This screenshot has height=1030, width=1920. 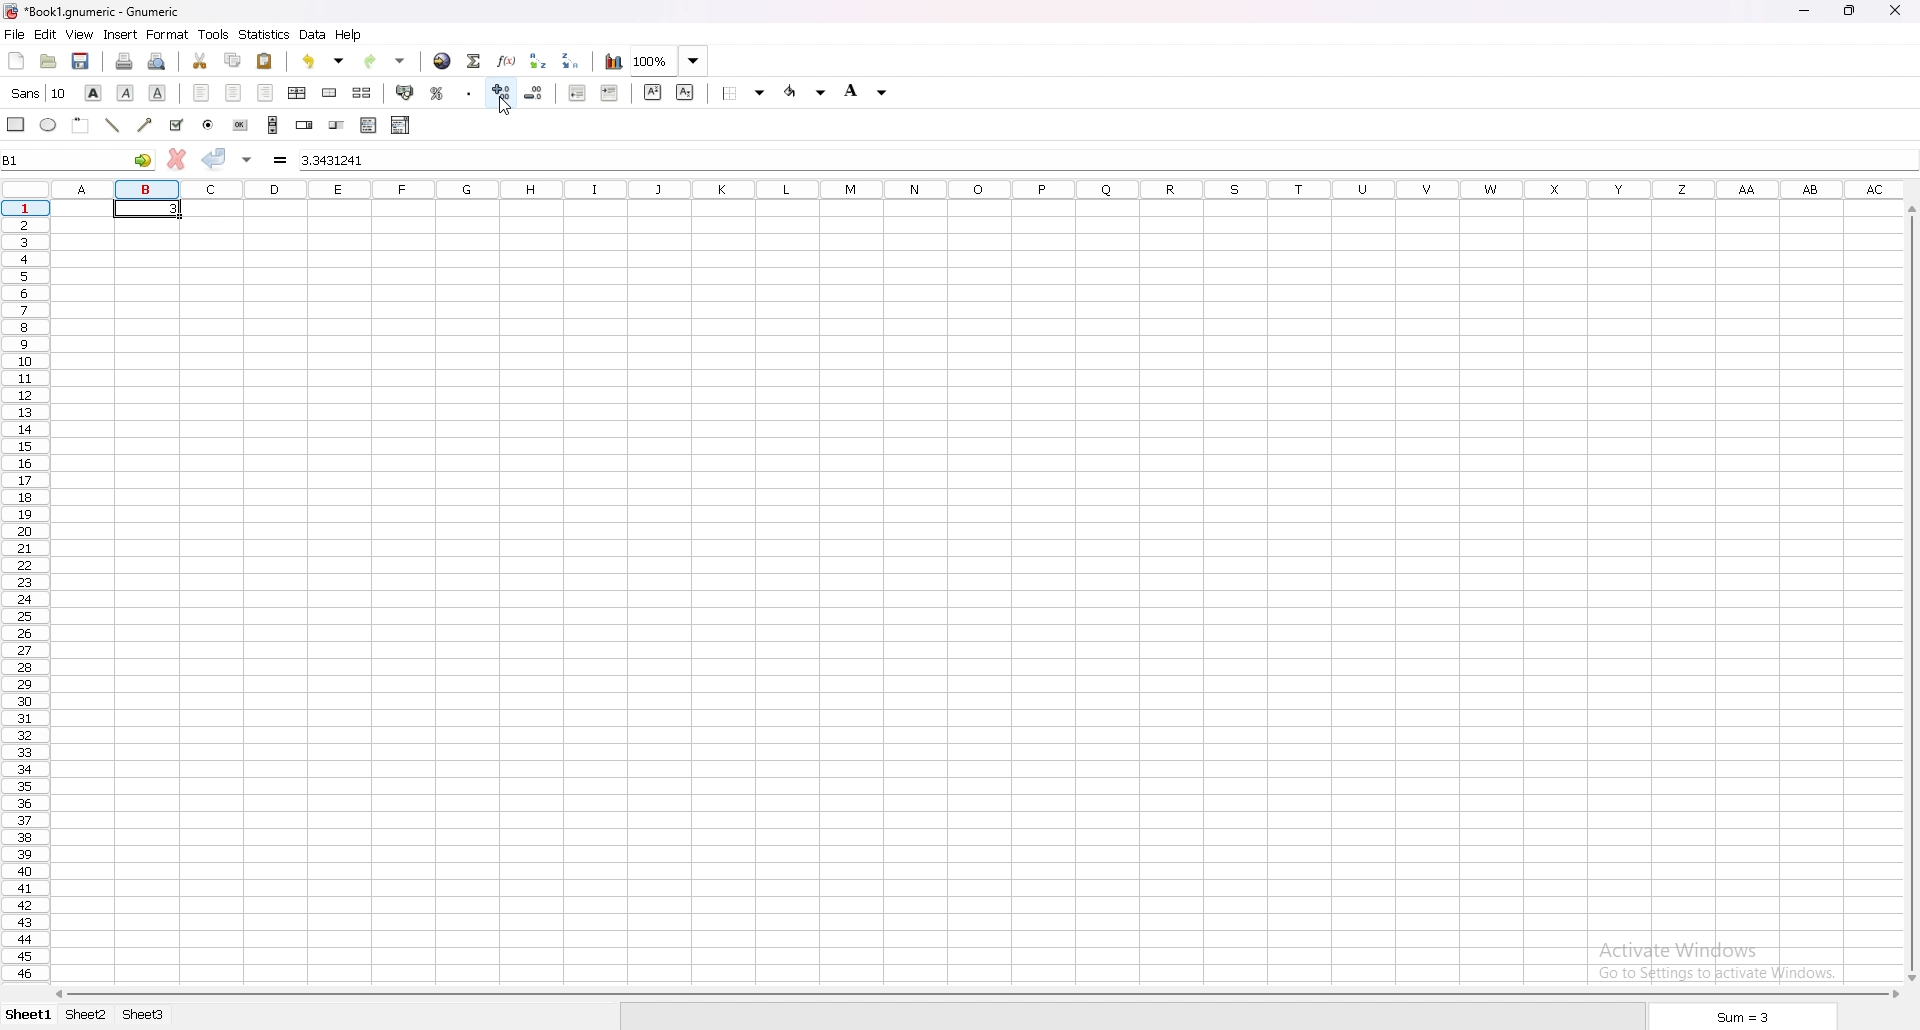 I want to click on increase decimal, so click(x=500, y=94).